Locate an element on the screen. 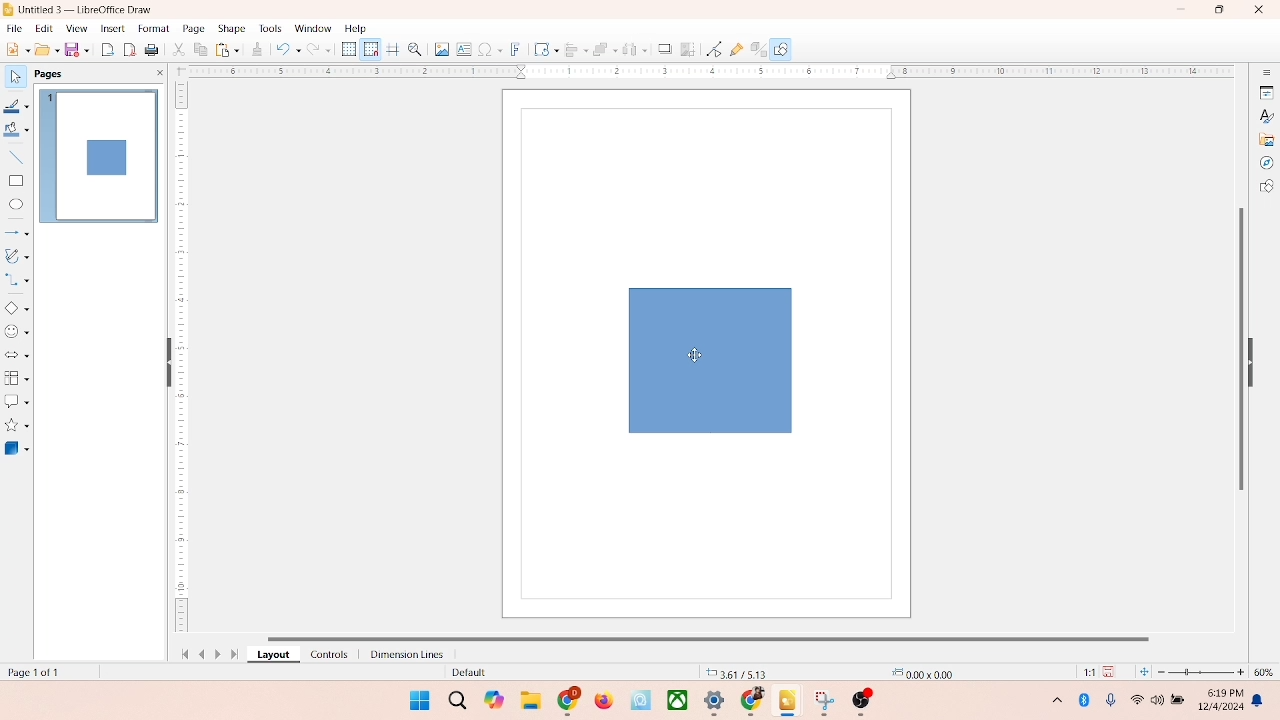 The width and height of the screenshot is (1280, 720). page is located at coordinates (191, 29).